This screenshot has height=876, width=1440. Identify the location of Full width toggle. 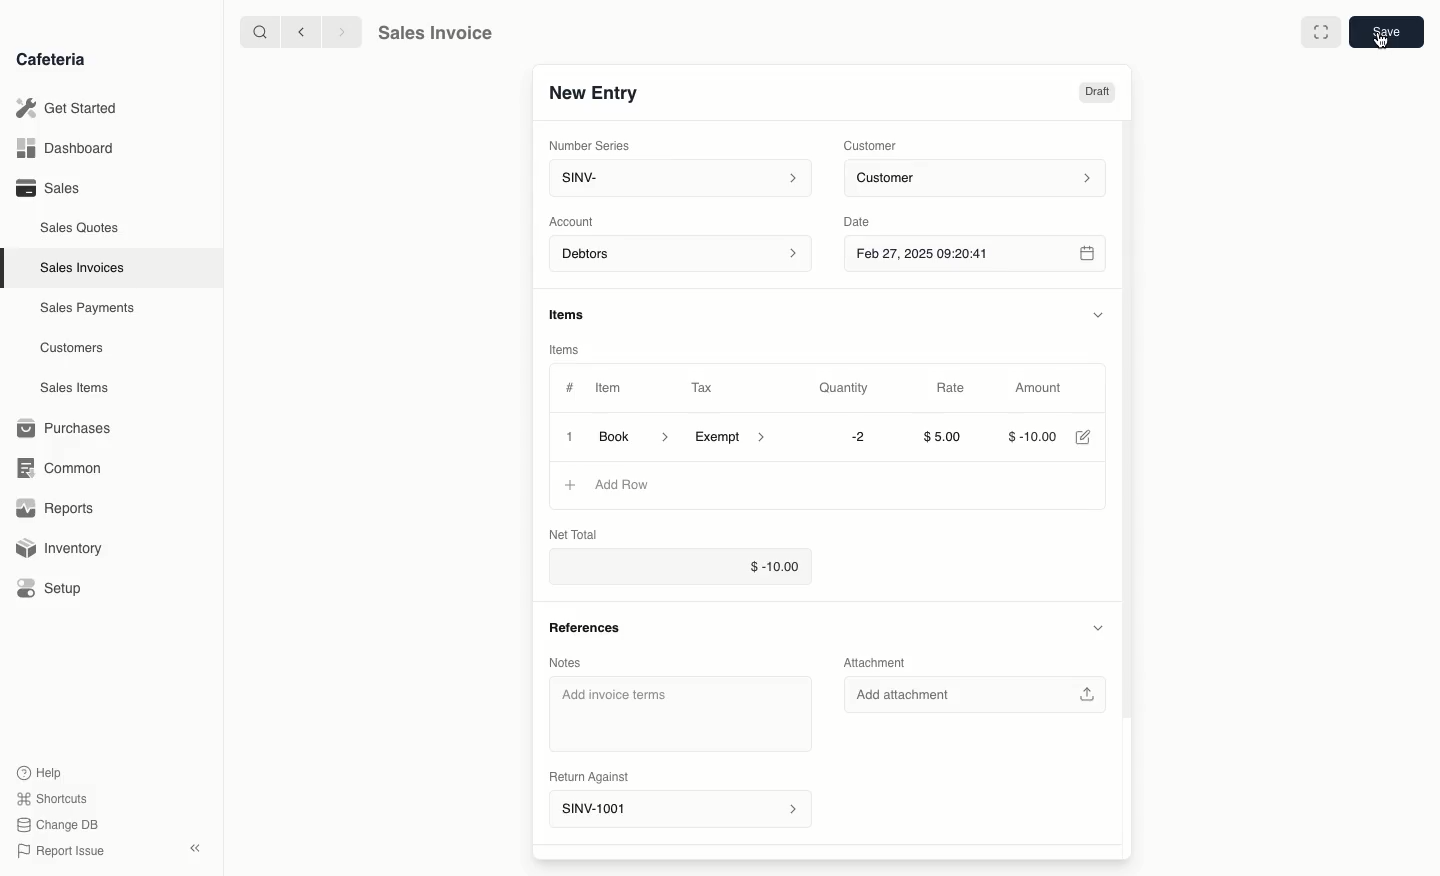
(1321, 31).